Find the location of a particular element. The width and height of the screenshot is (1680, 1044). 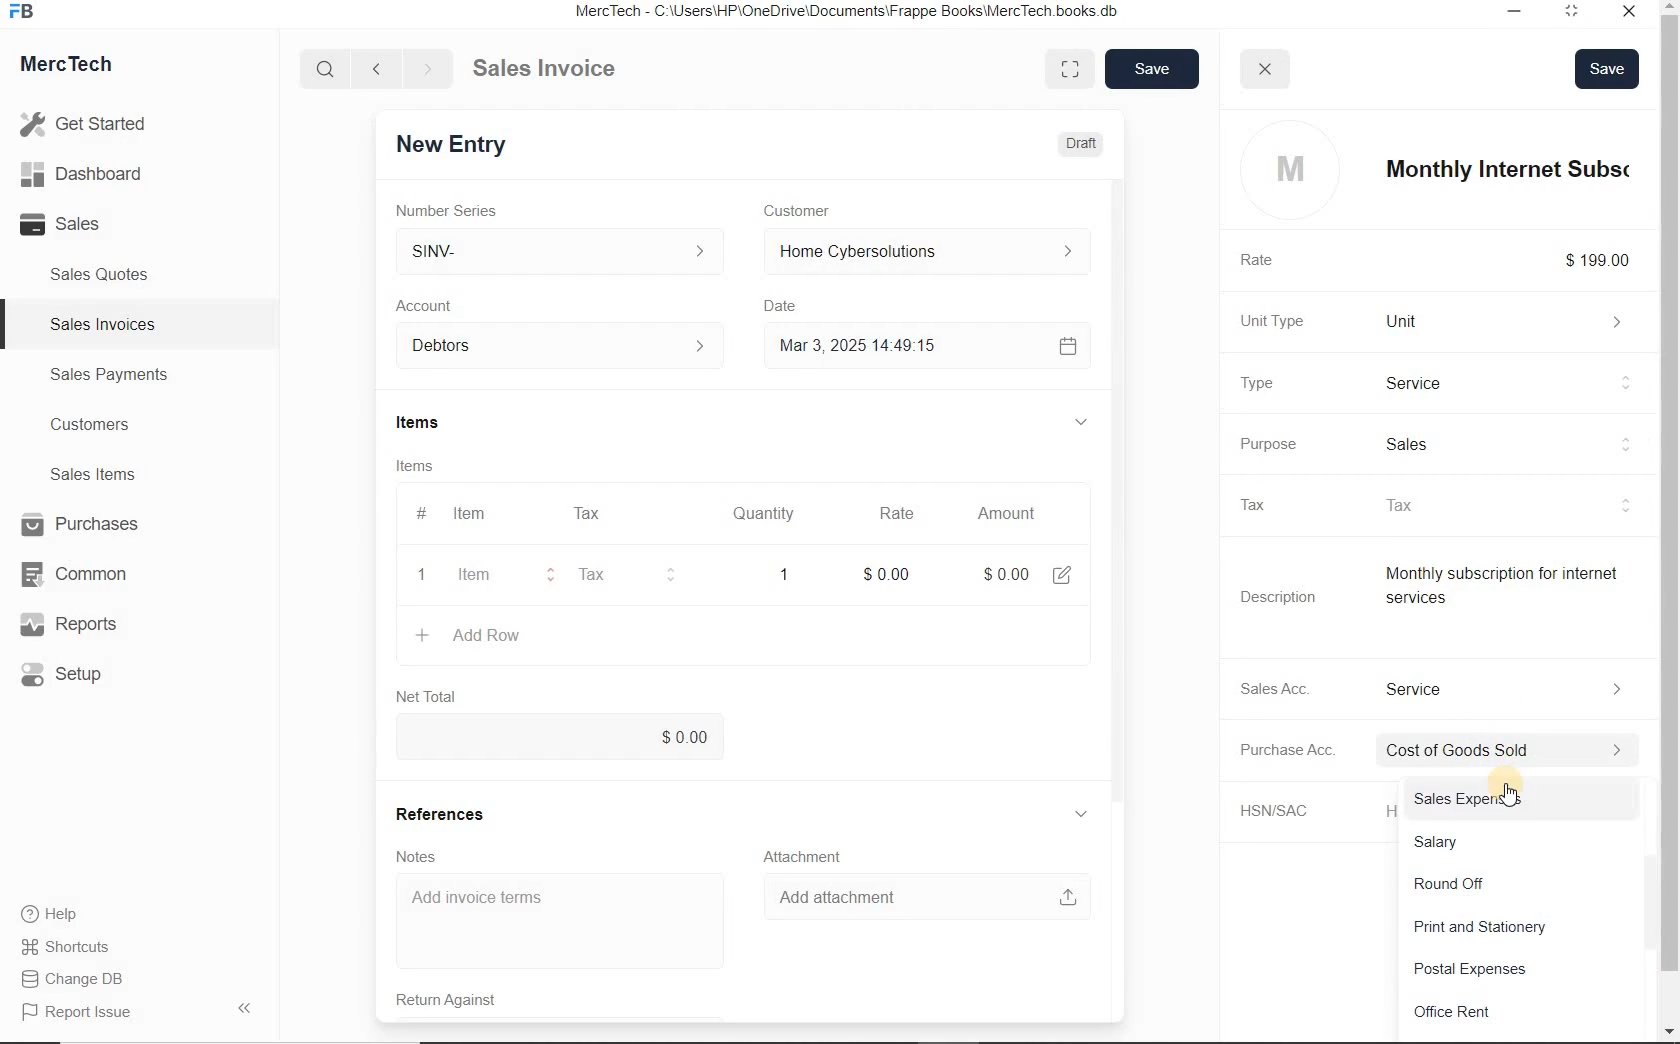

References is located at coordinates (455, 812).